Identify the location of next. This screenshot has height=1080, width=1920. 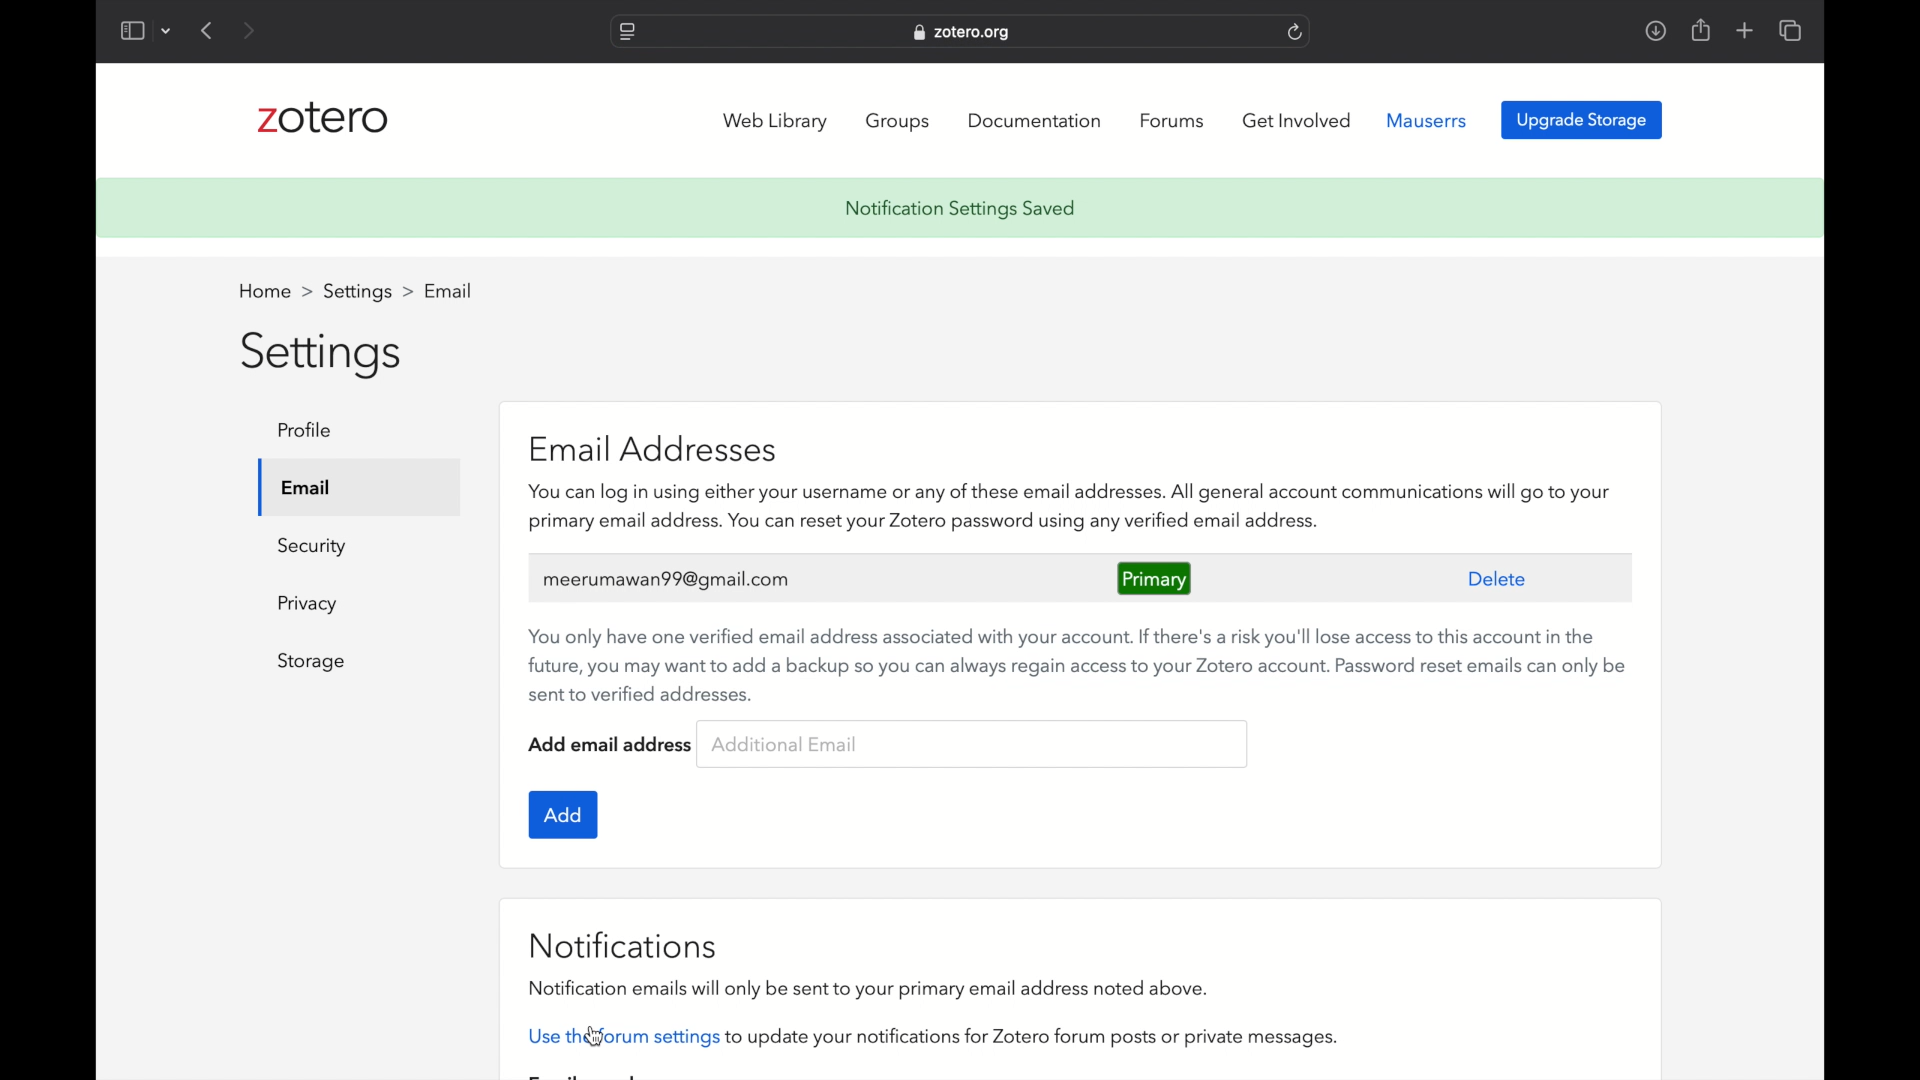
(252, 31).